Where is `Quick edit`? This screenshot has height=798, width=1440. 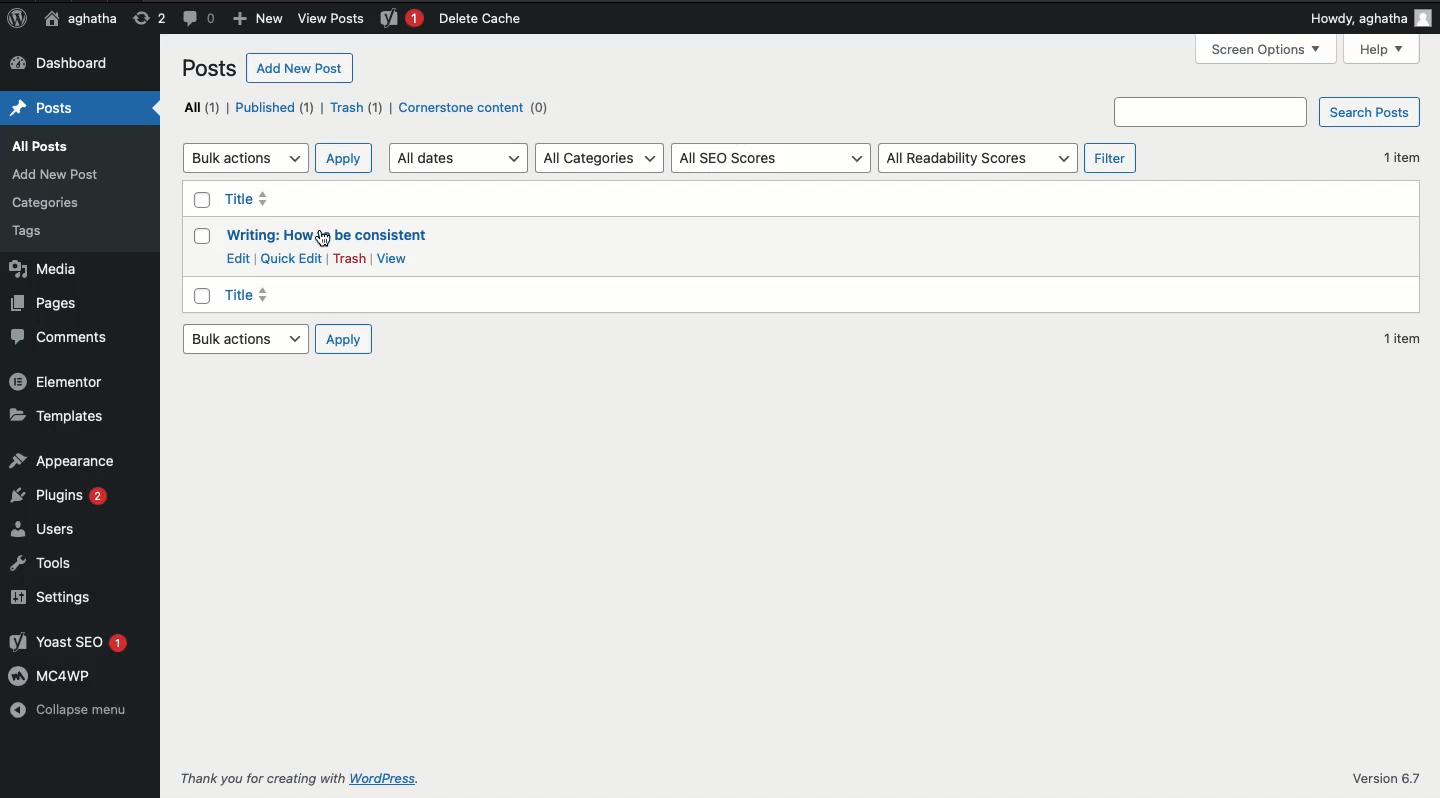 Quick edit is located at coordinates (290, 259).